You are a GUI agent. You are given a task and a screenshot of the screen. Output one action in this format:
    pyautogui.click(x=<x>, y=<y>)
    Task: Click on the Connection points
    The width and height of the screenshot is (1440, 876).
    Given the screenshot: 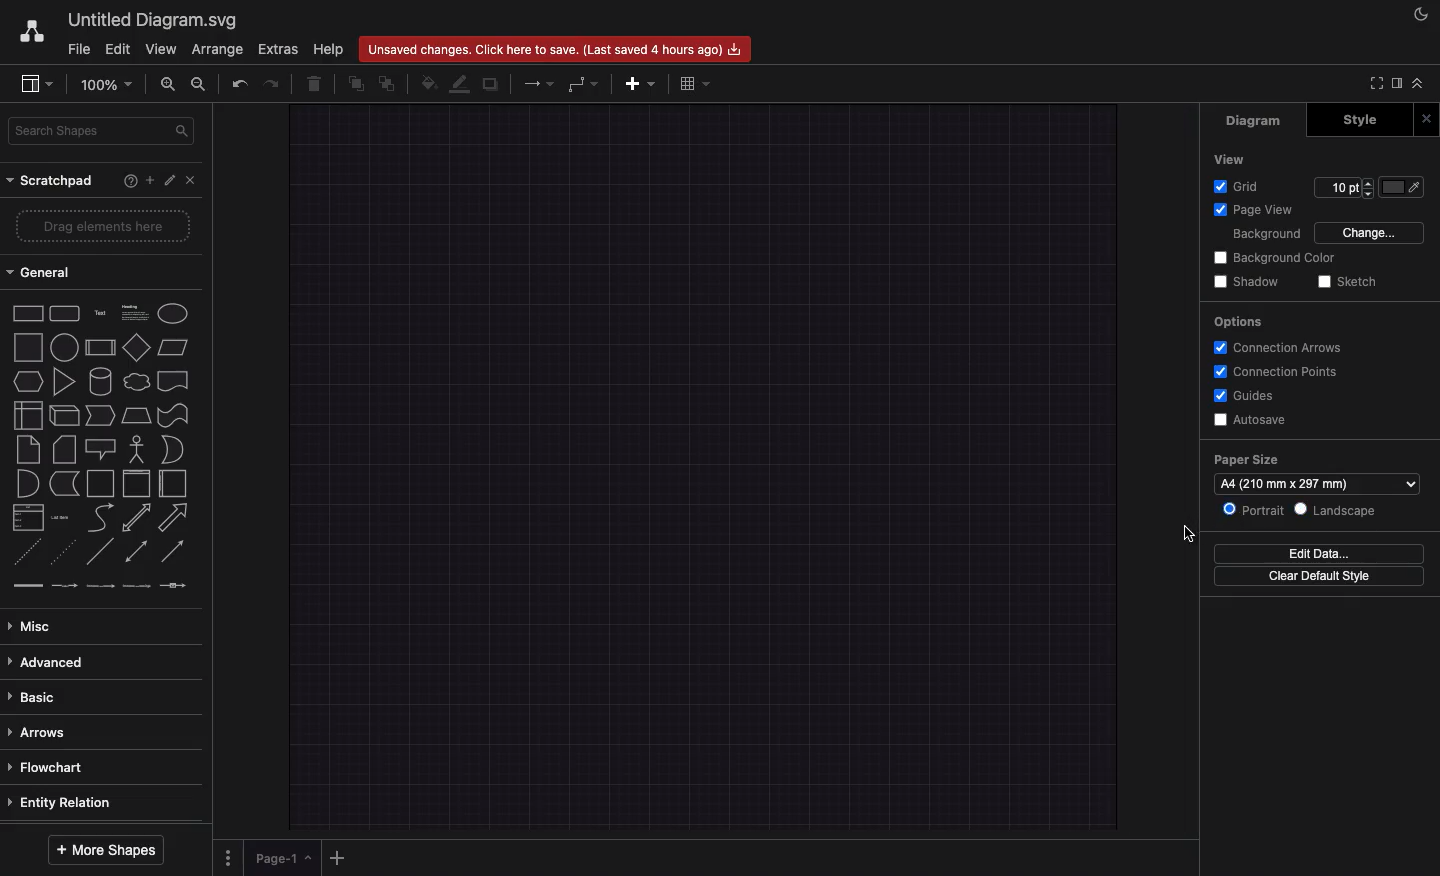 What is the action you would take?
    pyautogui.click(x=1280, y=374)
    